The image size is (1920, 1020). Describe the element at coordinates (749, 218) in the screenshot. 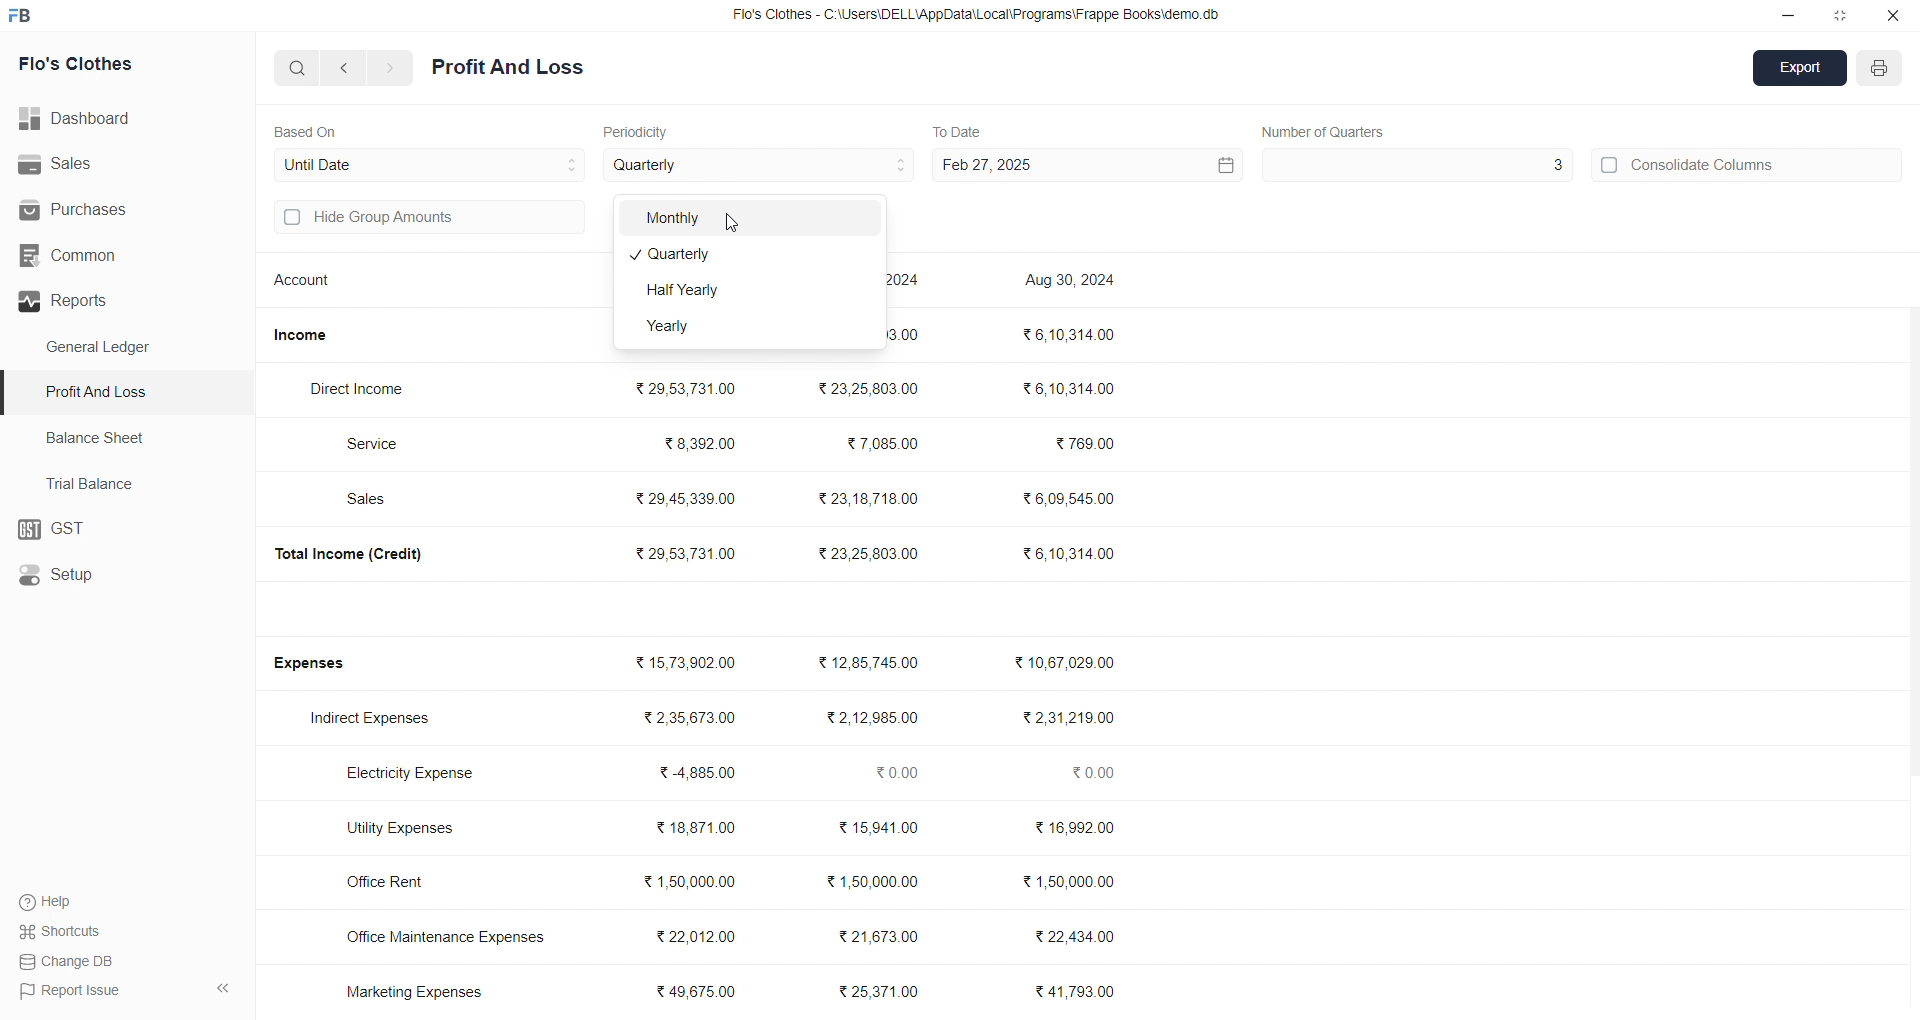

I see `monthly` at that location.